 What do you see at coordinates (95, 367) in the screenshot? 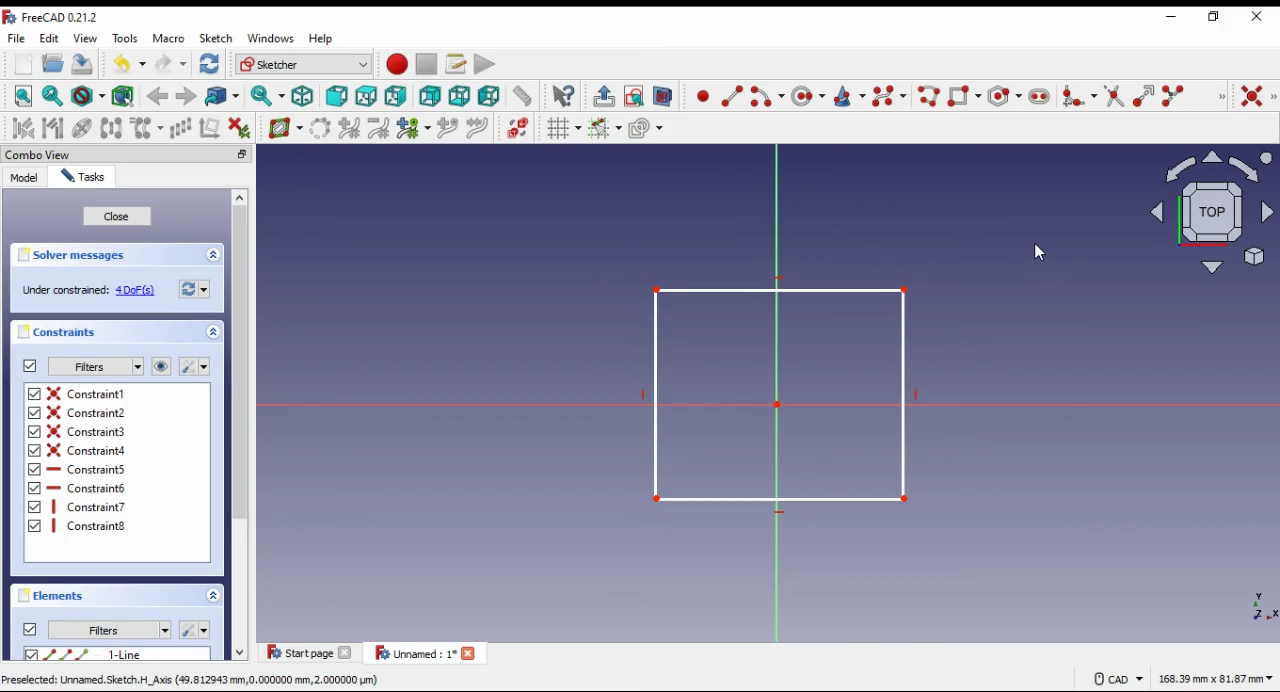
I see `filter` at bounding box center [95, 367].